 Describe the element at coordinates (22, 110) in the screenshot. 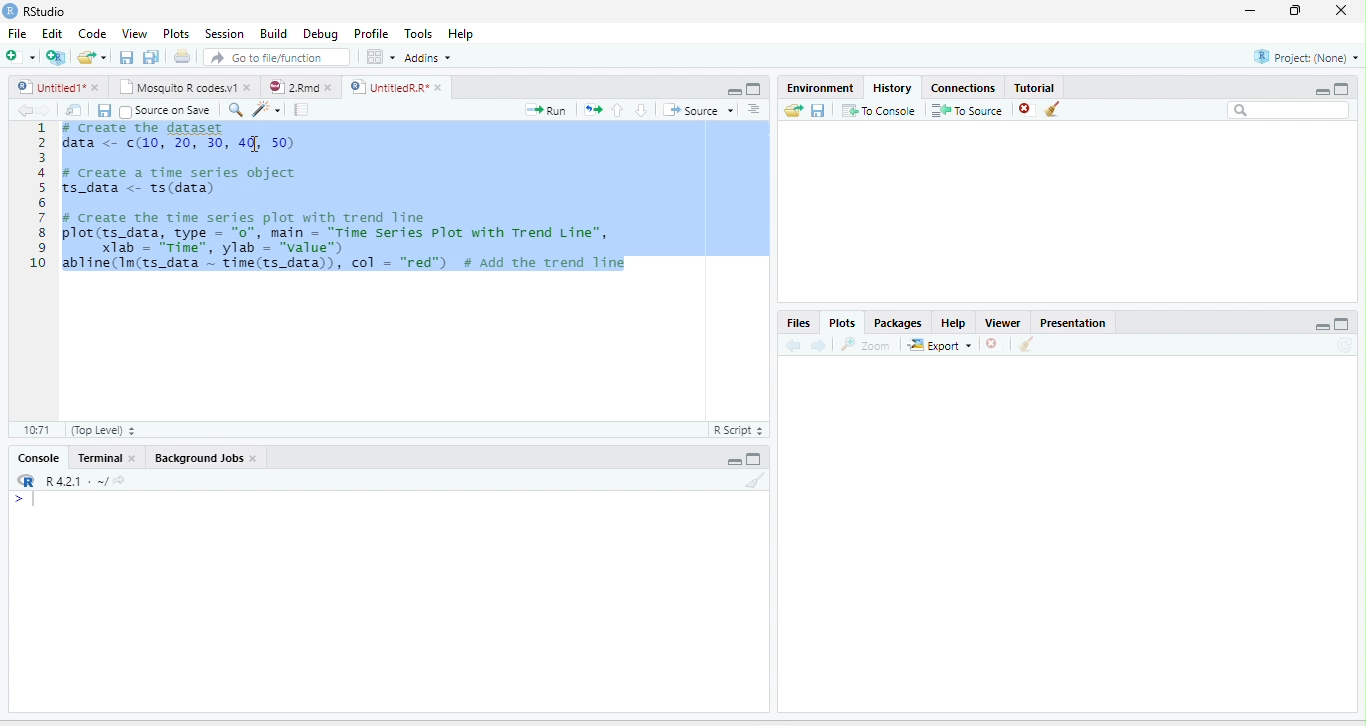

I see `Go back to previous source location` at that location.